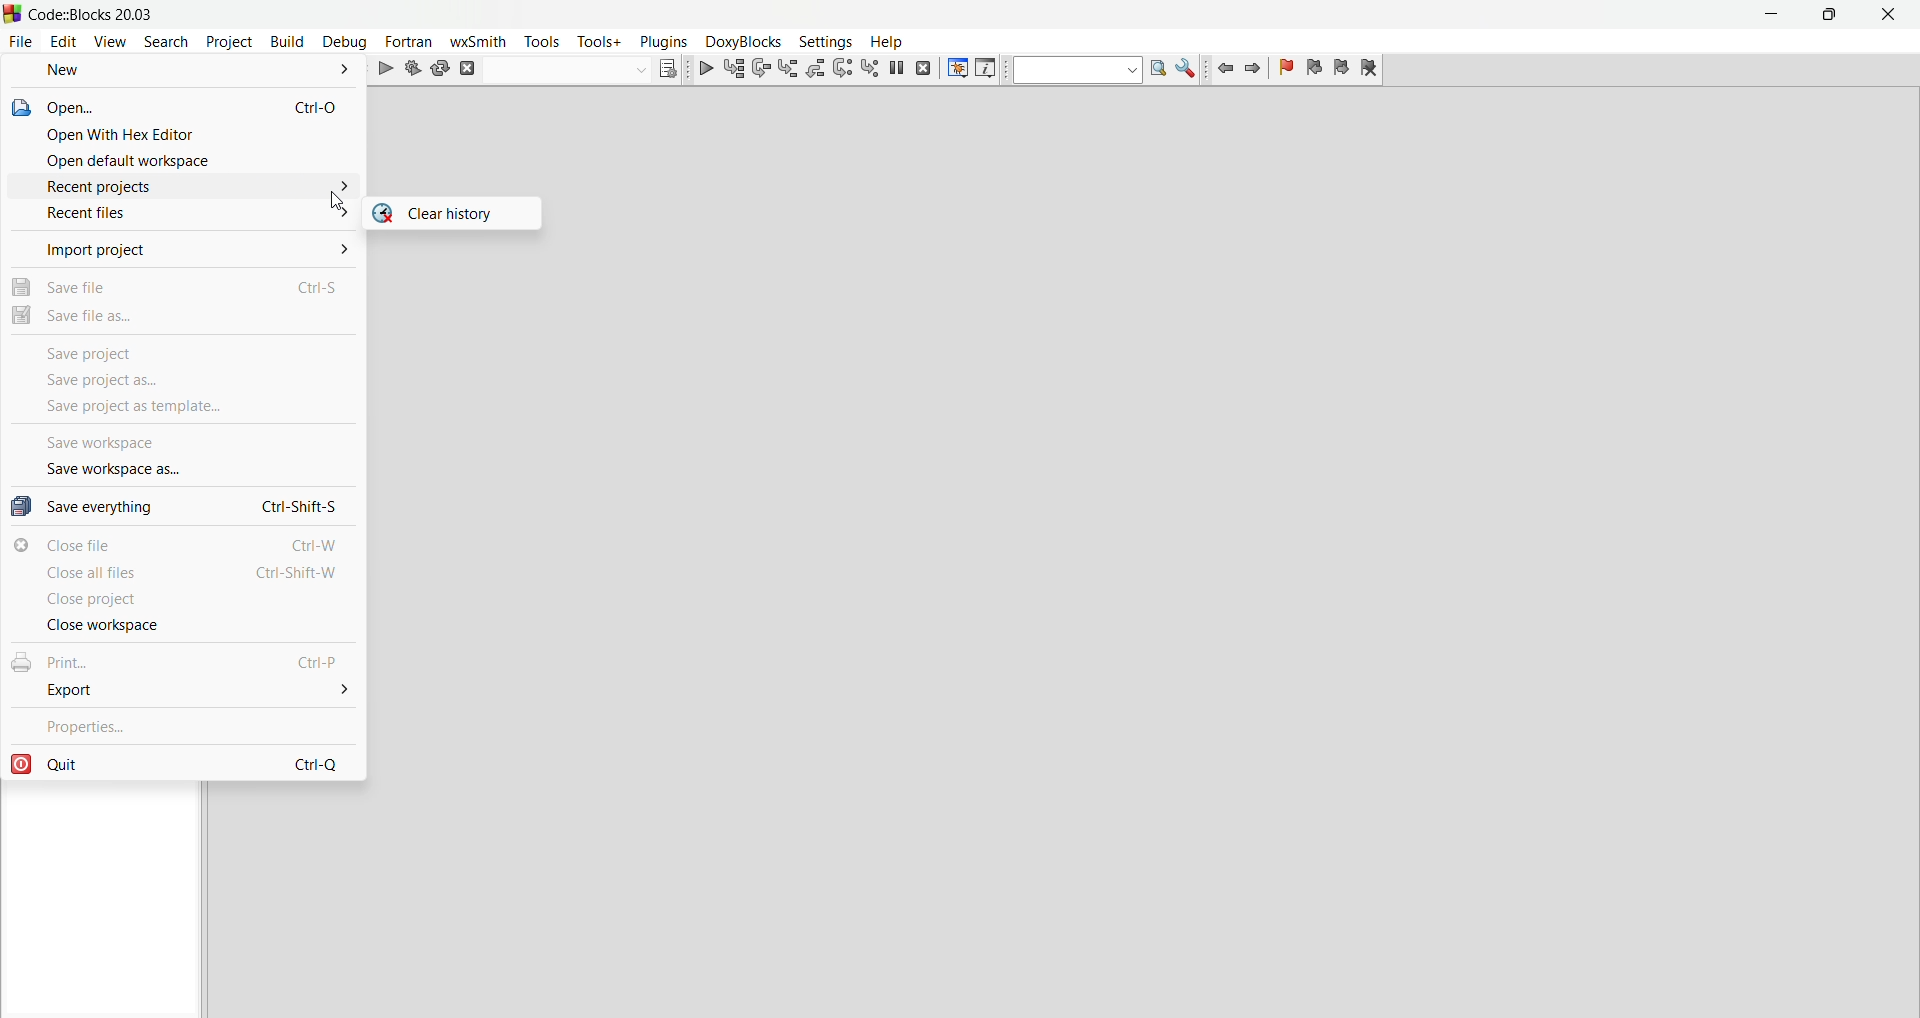 This screenshot has width=1920, height=1018. What do you see at coordinates (183, 283) in the screenshot?
I see `save file` at bounding box center [183, 283].